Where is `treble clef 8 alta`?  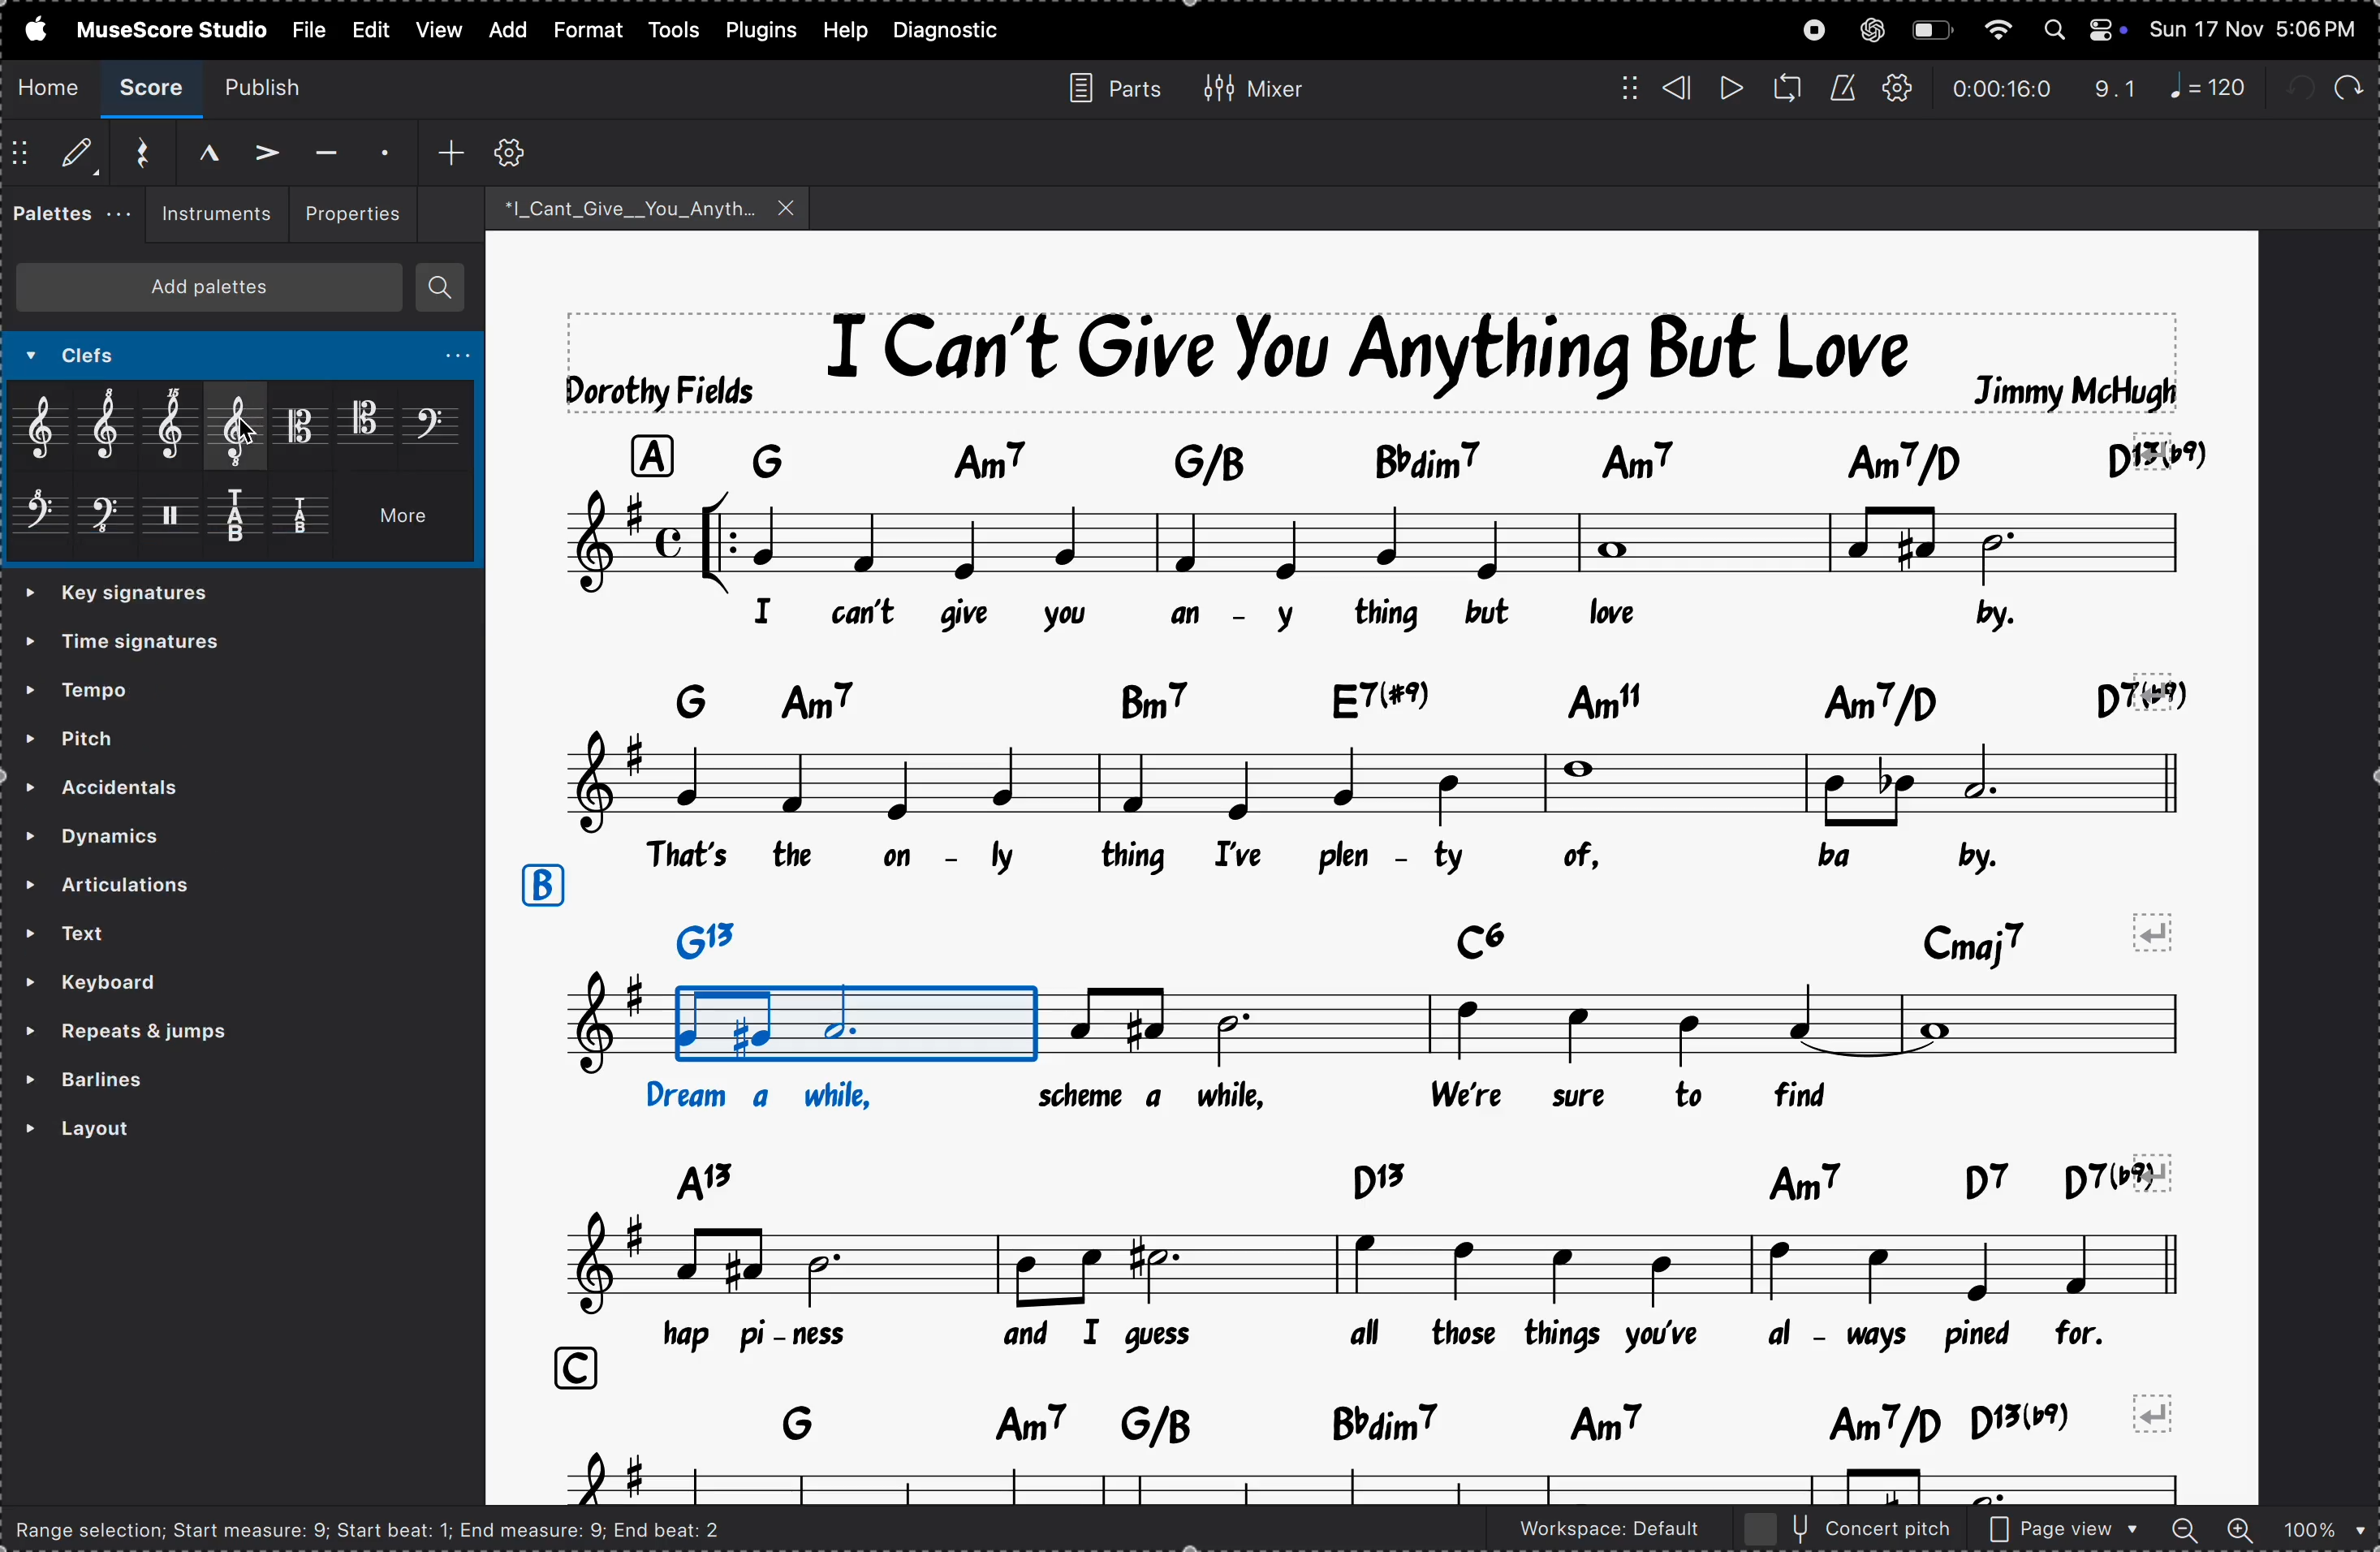
treble clef 8 alta is located at coordinates (115, 426).